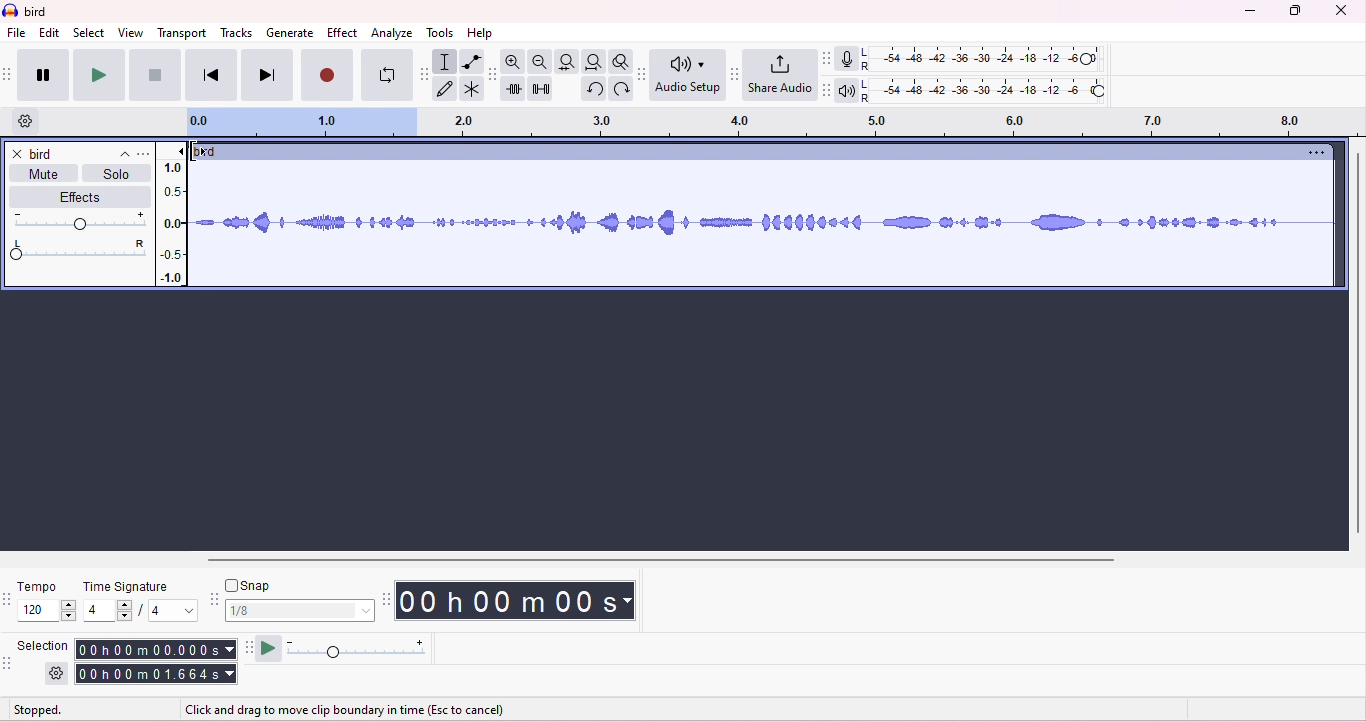  I want to click on redo, so click(619, 90).